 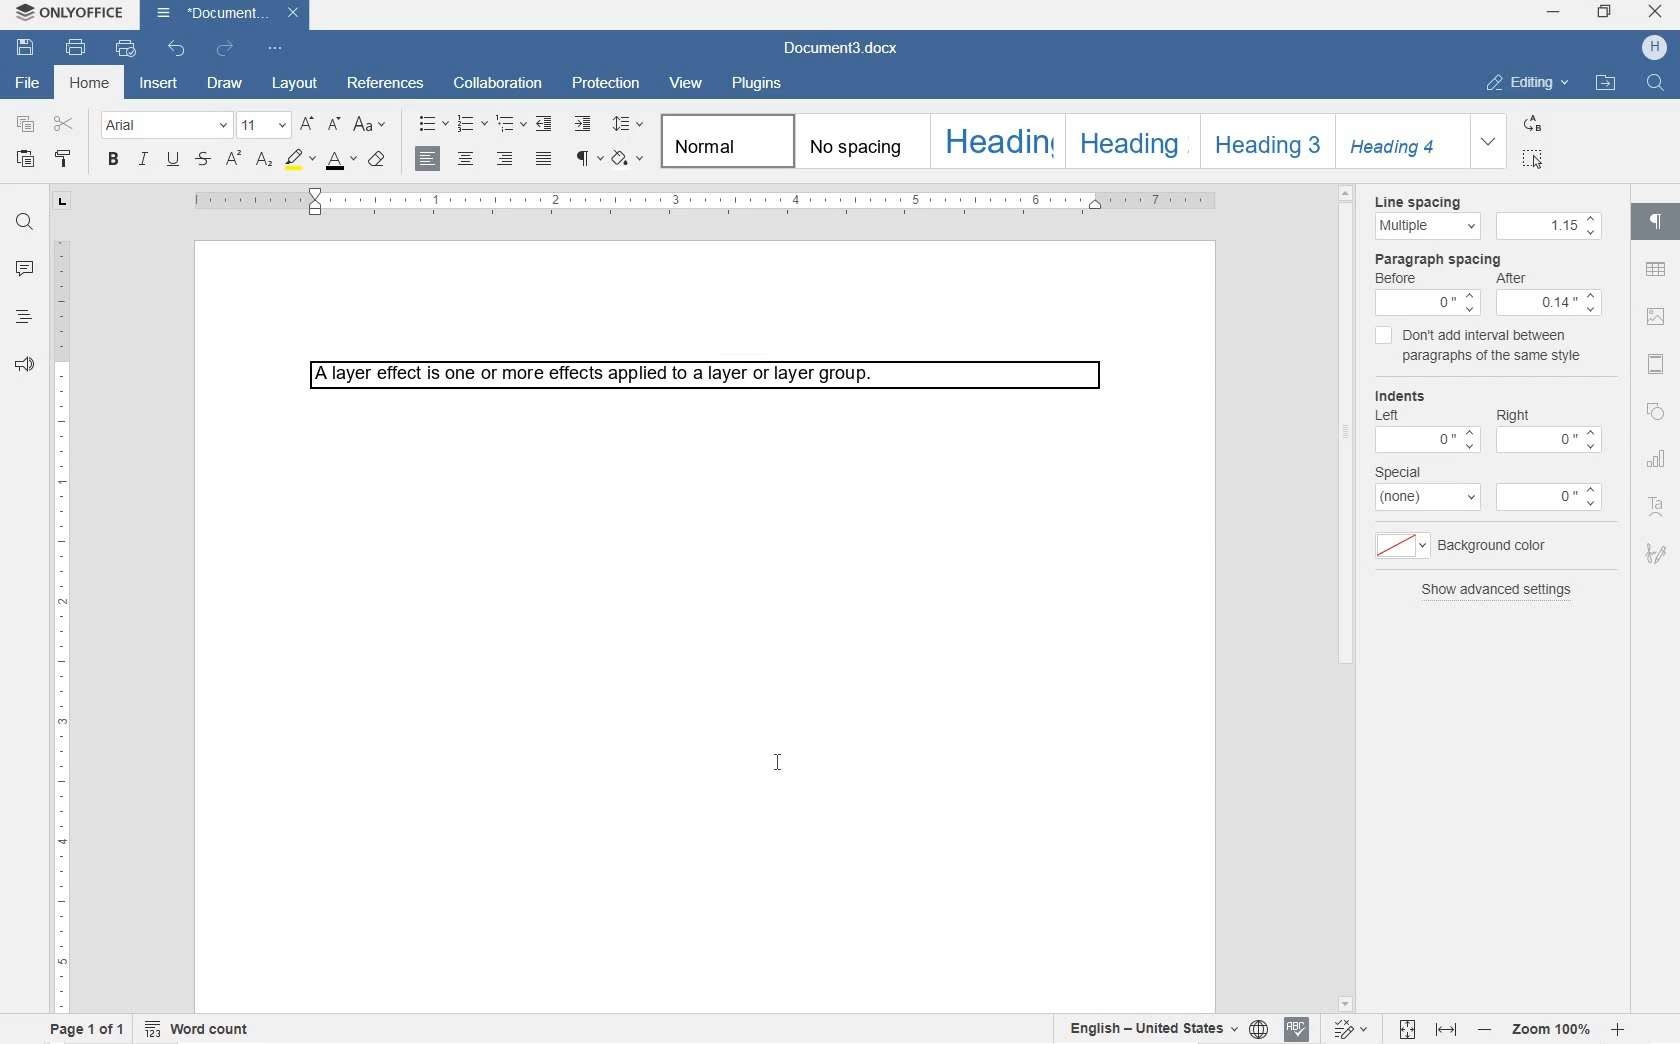 I want to click on ITALIC, so click(x=143, y=160).